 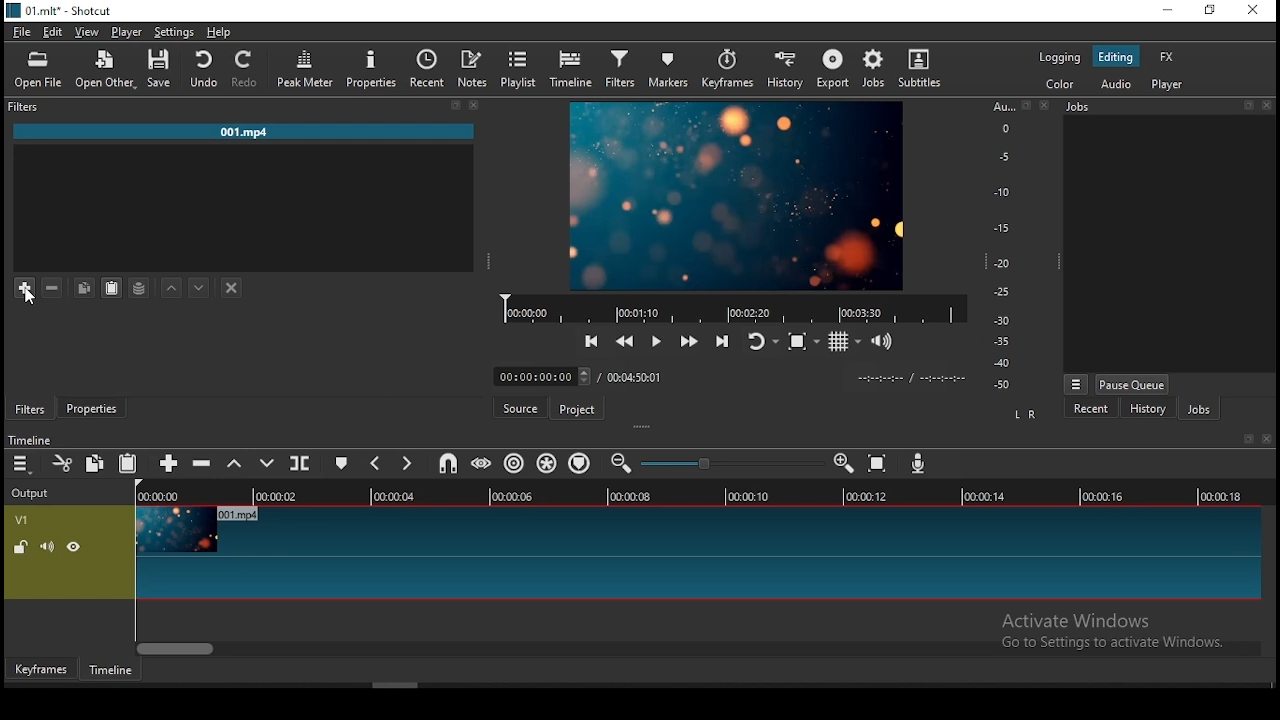 What do you see at coordinates (473, 107) in the screenshot?
I see `close` at bounding box center [473, 107].